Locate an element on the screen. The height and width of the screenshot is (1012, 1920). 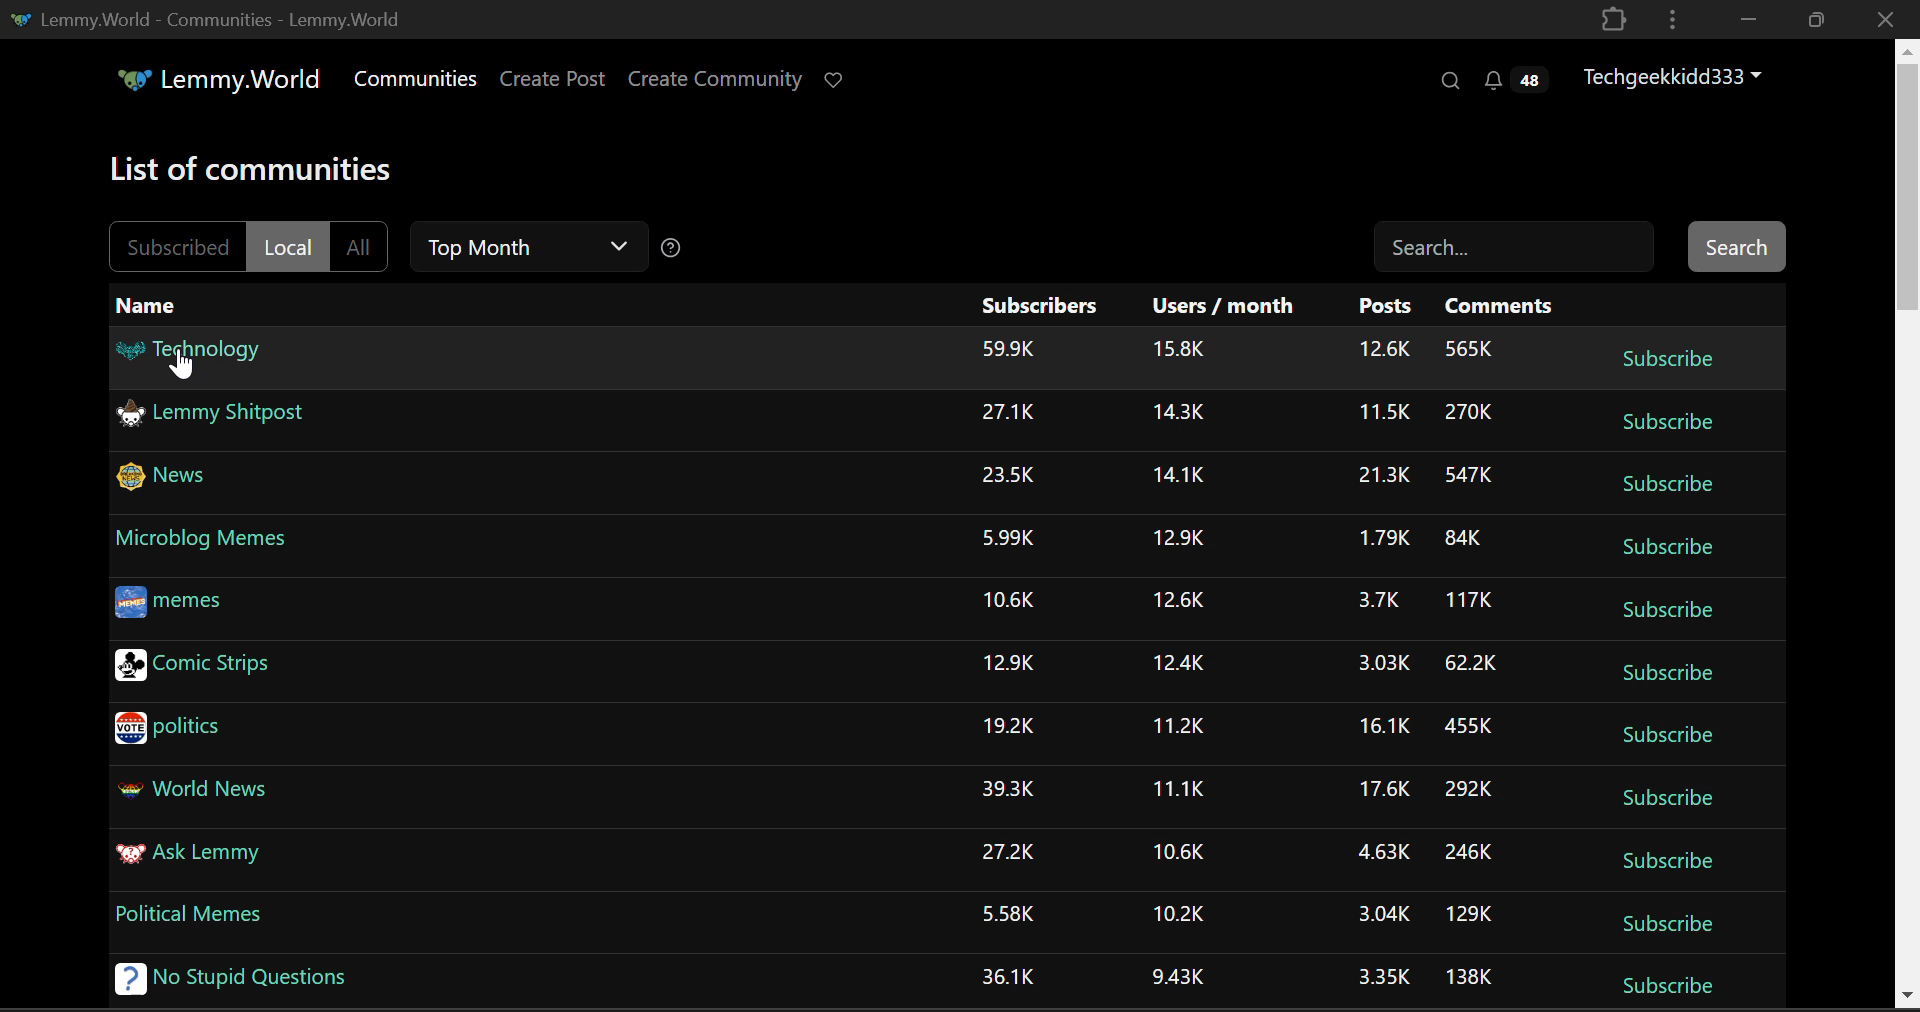
Restore Down is located at coordinates (1744, 17).